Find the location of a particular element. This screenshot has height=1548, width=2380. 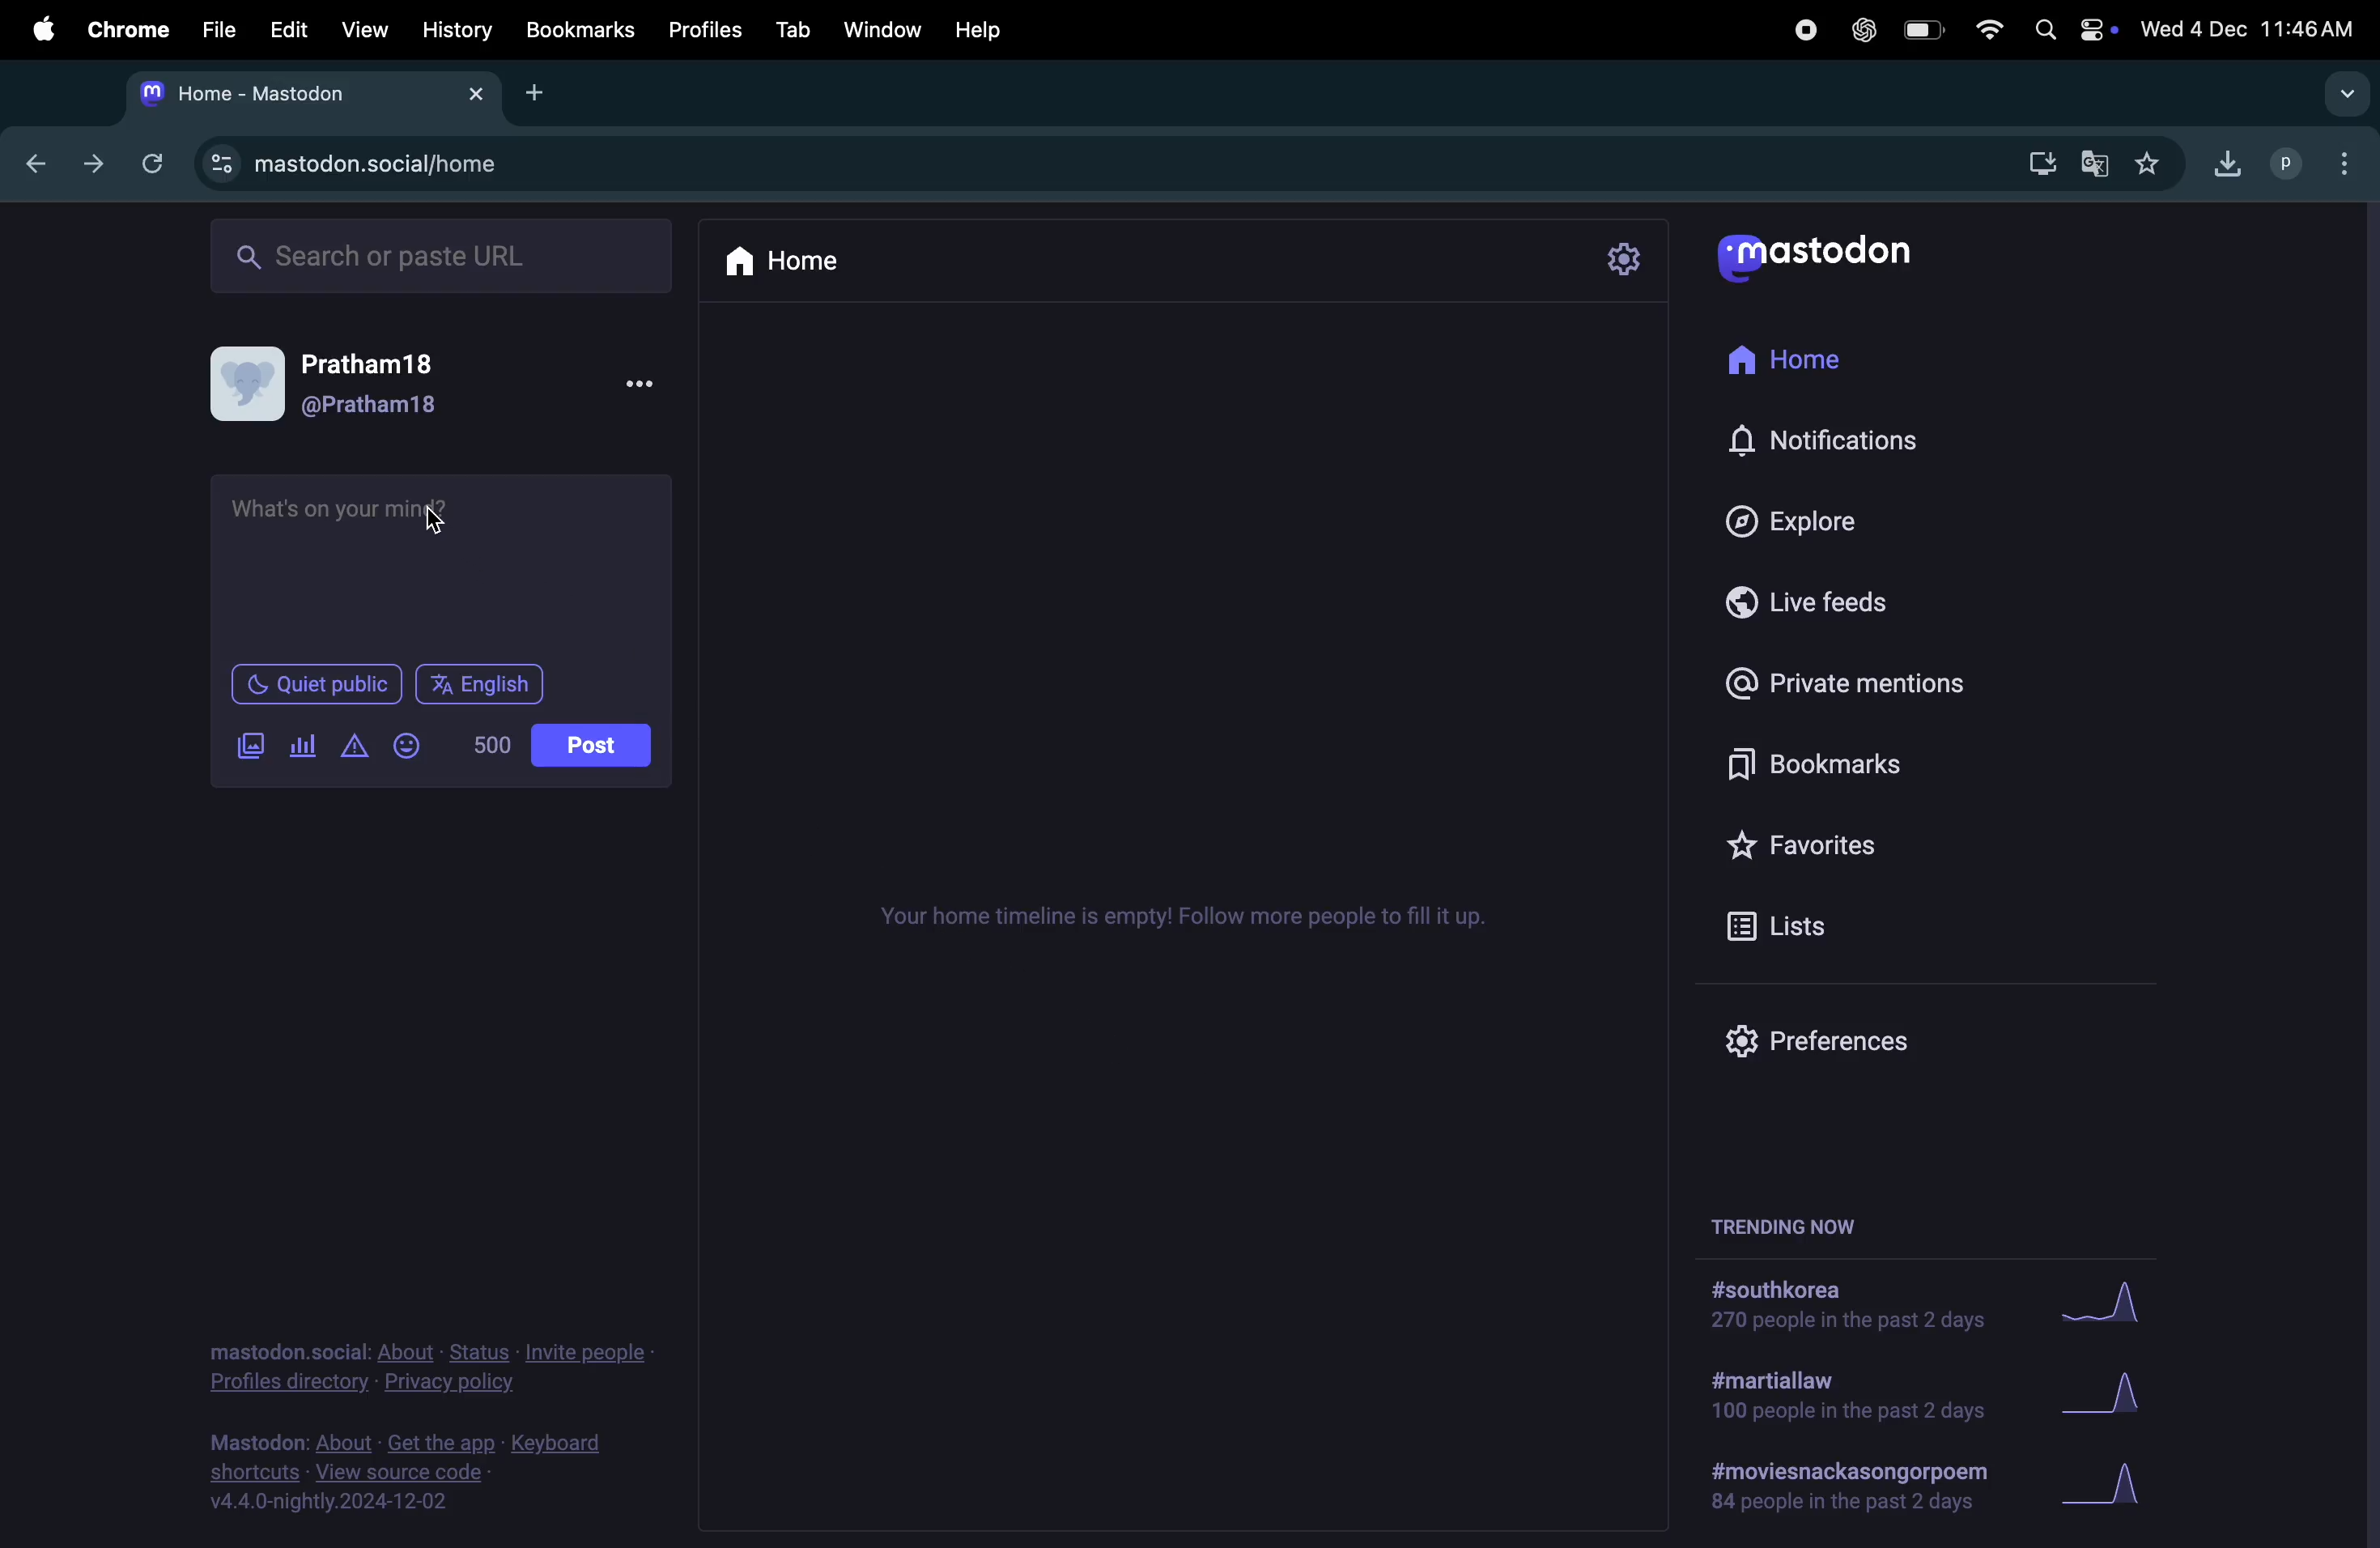

mastodon is located at coordinates (307, 95).